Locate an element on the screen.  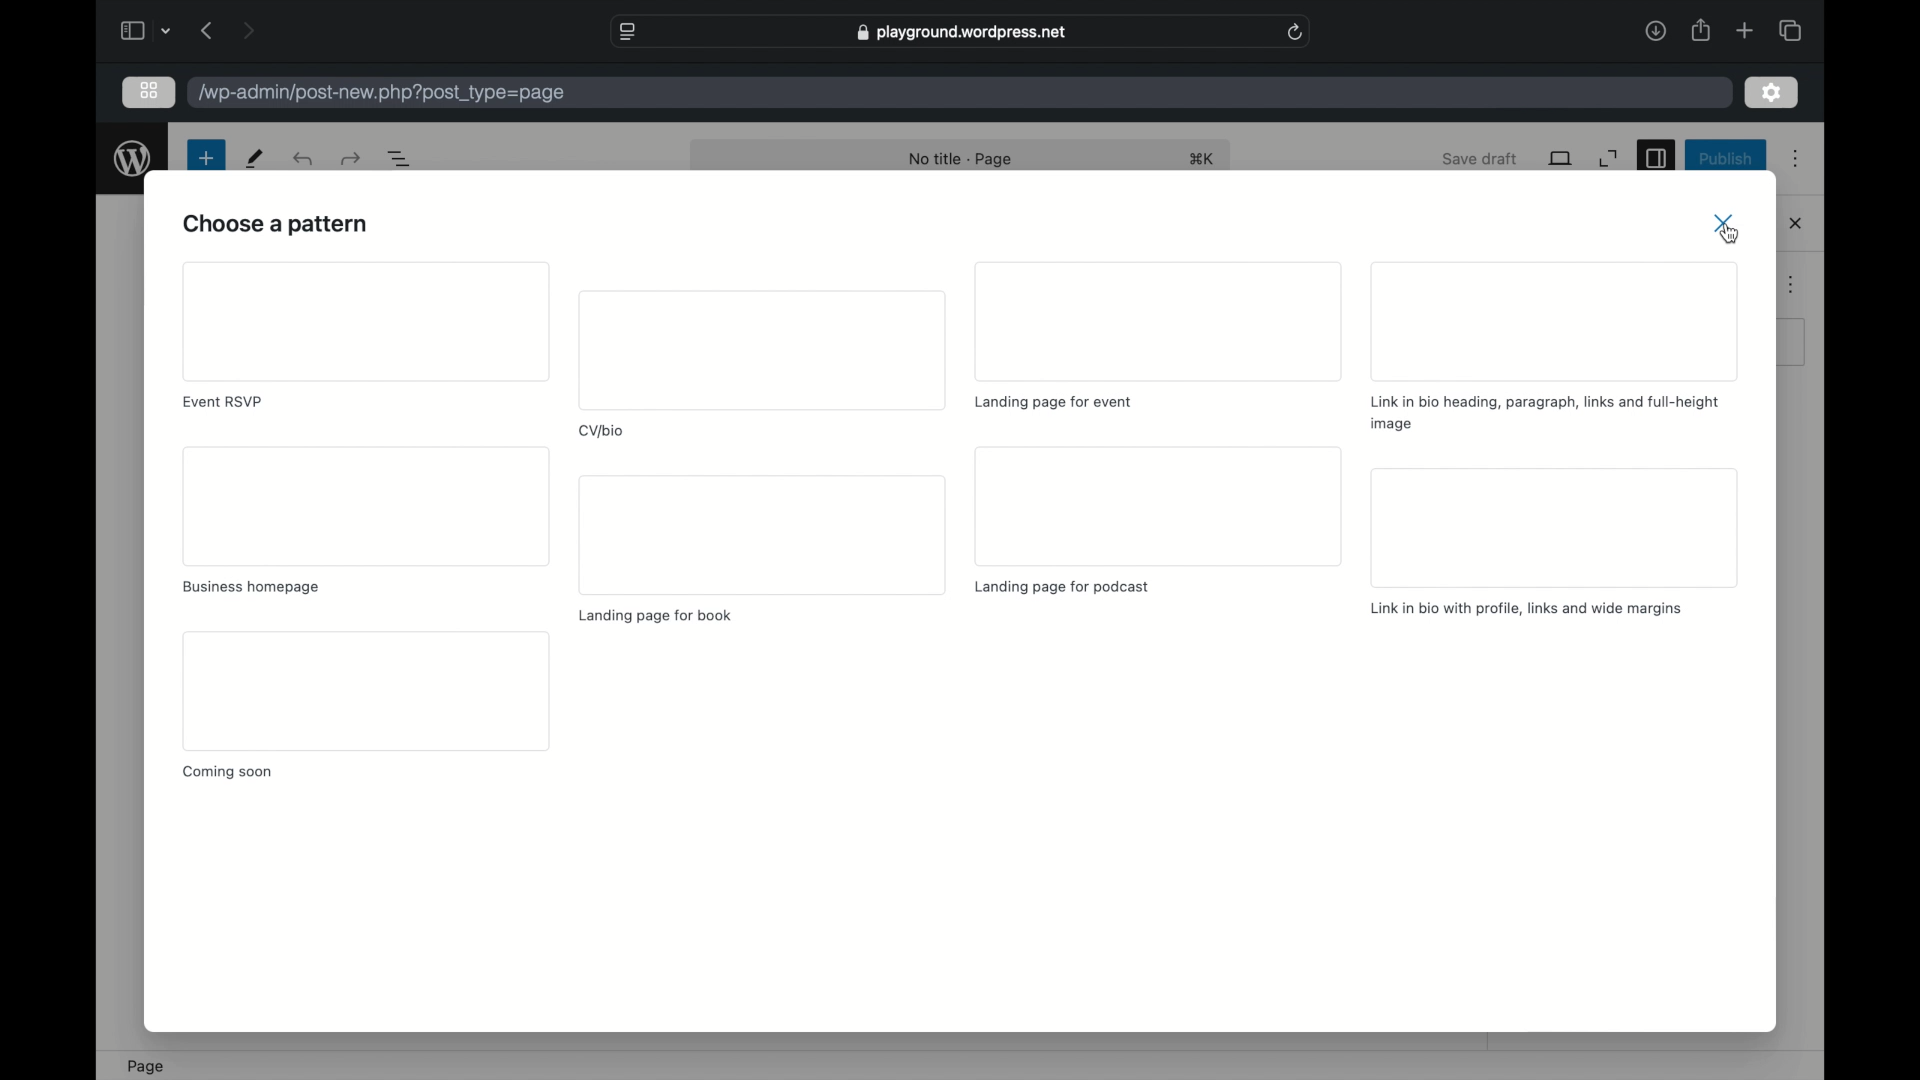
landing page for event is located at coordinates (1054, 403).